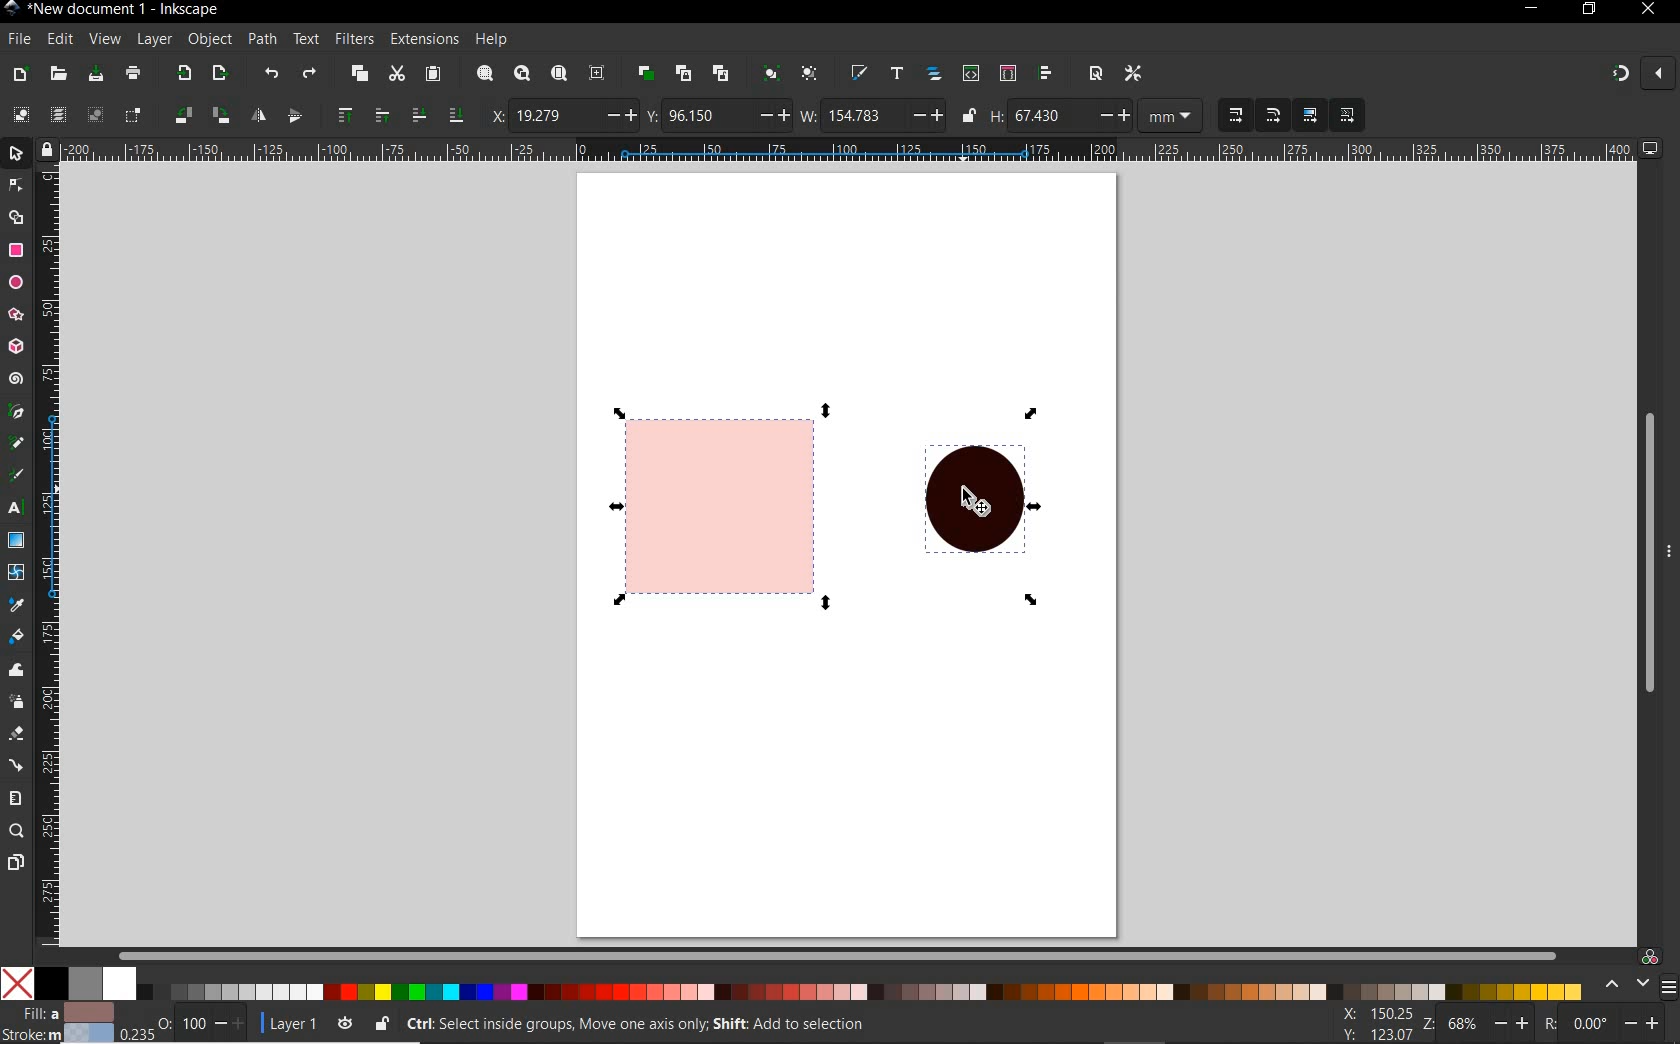  I want to click on spiral tool, so click(16, 378).